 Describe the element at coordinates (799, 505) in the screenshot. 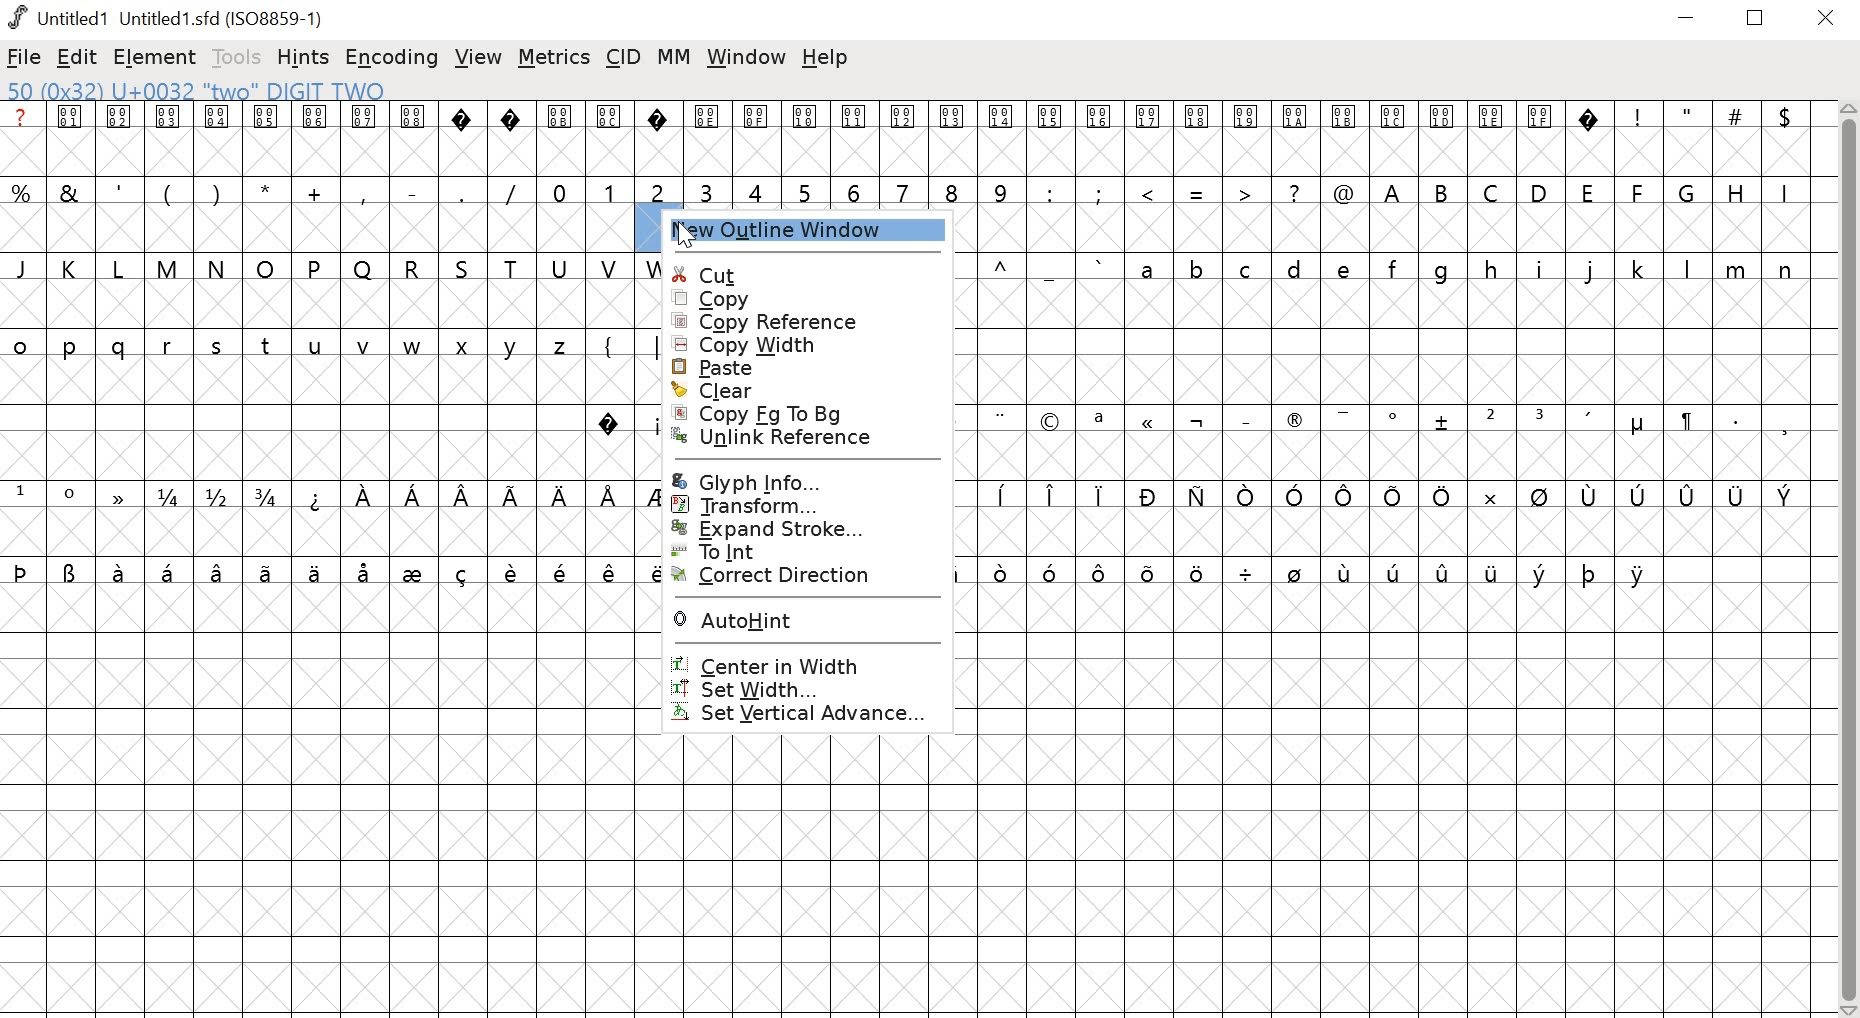

I see `transform` at that location.